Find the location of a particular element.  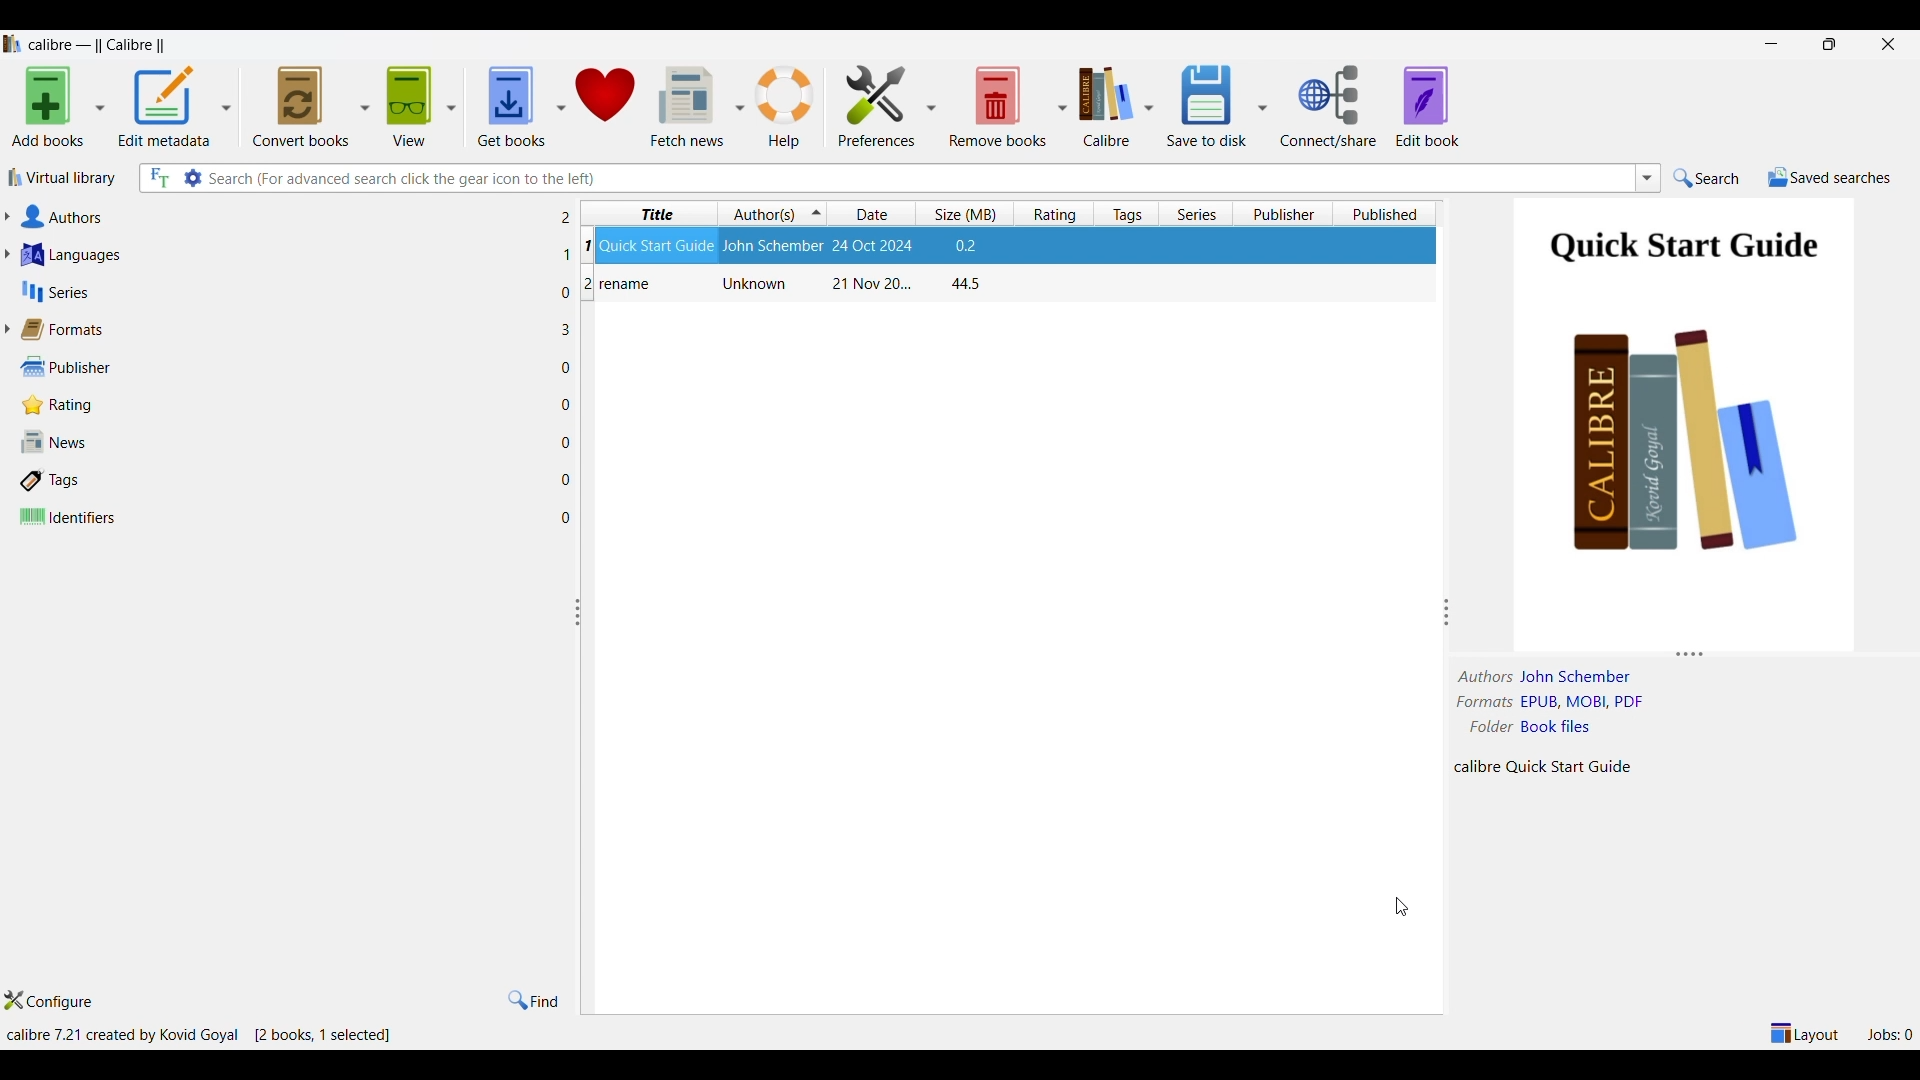

Series column is located at coordinates (1196, 213).